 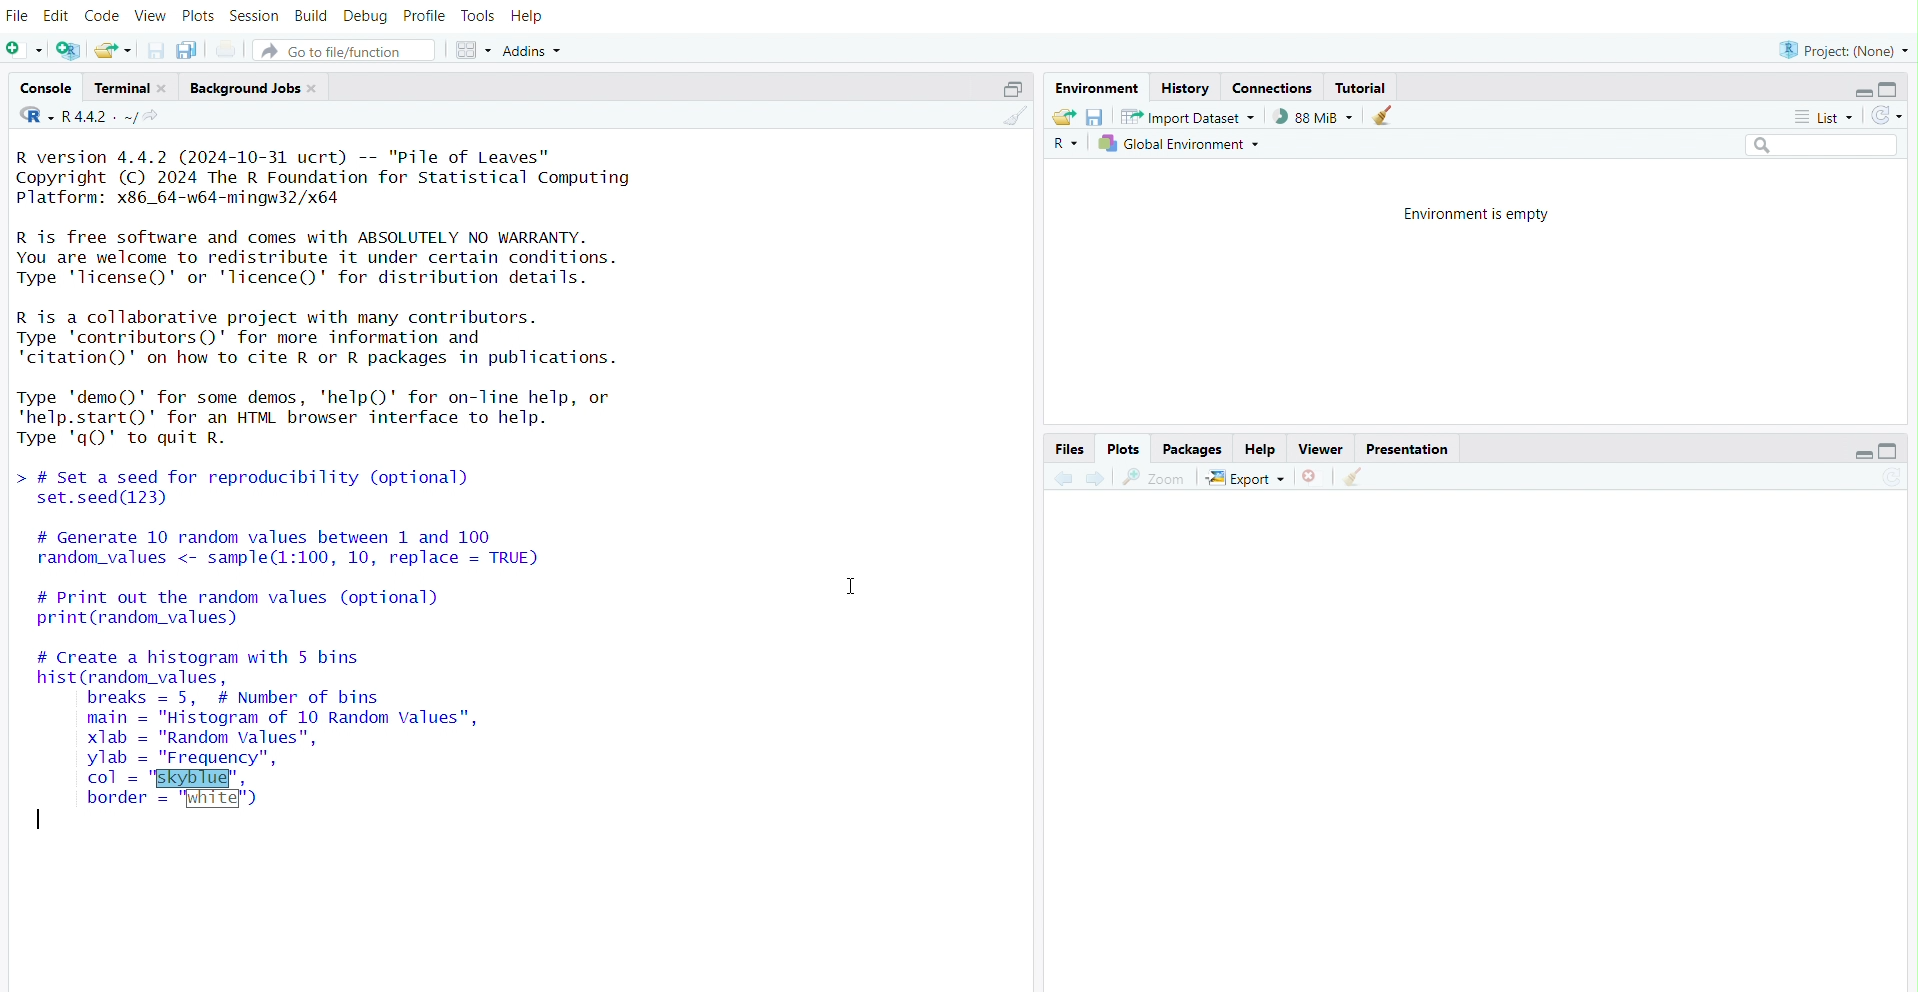 What do you see at coordinates (1894, 117) in the screenshot?
I see `refresh the list of objects in the environment` at bounding box center [1894, 117].